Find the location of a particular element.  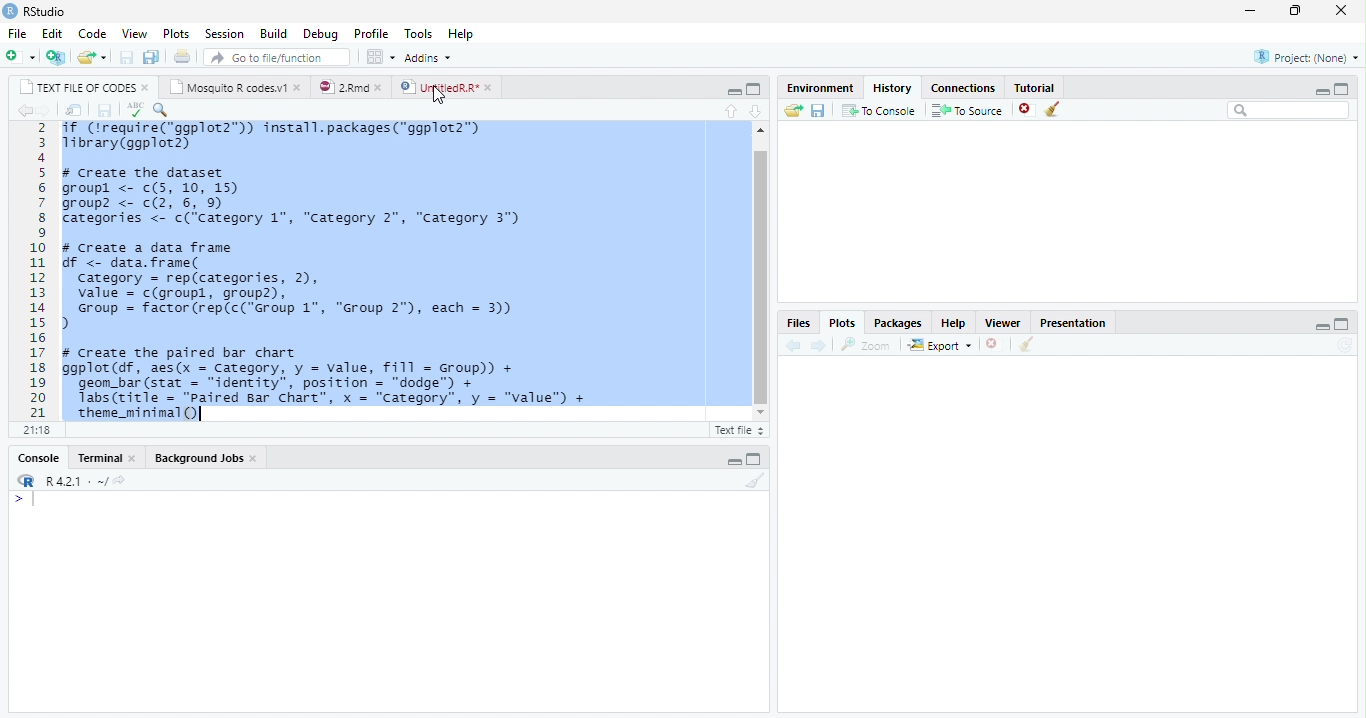

create a project is located at coordinates (54, 56).